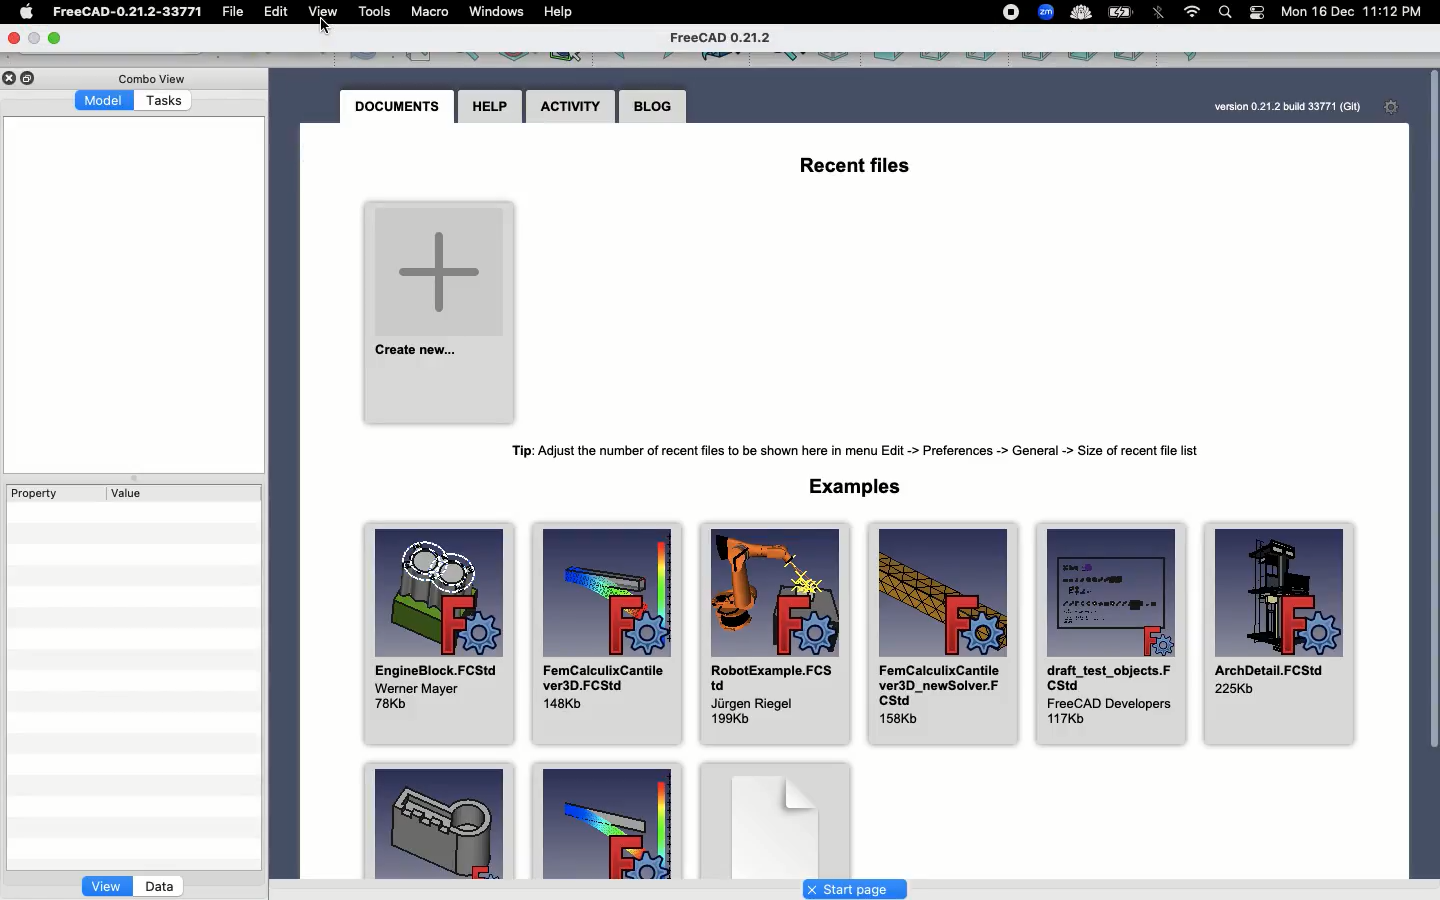  What do you see at coordinates (437, 820) in the screenshot?
I see `Examples` at bounding box center [437, 820].